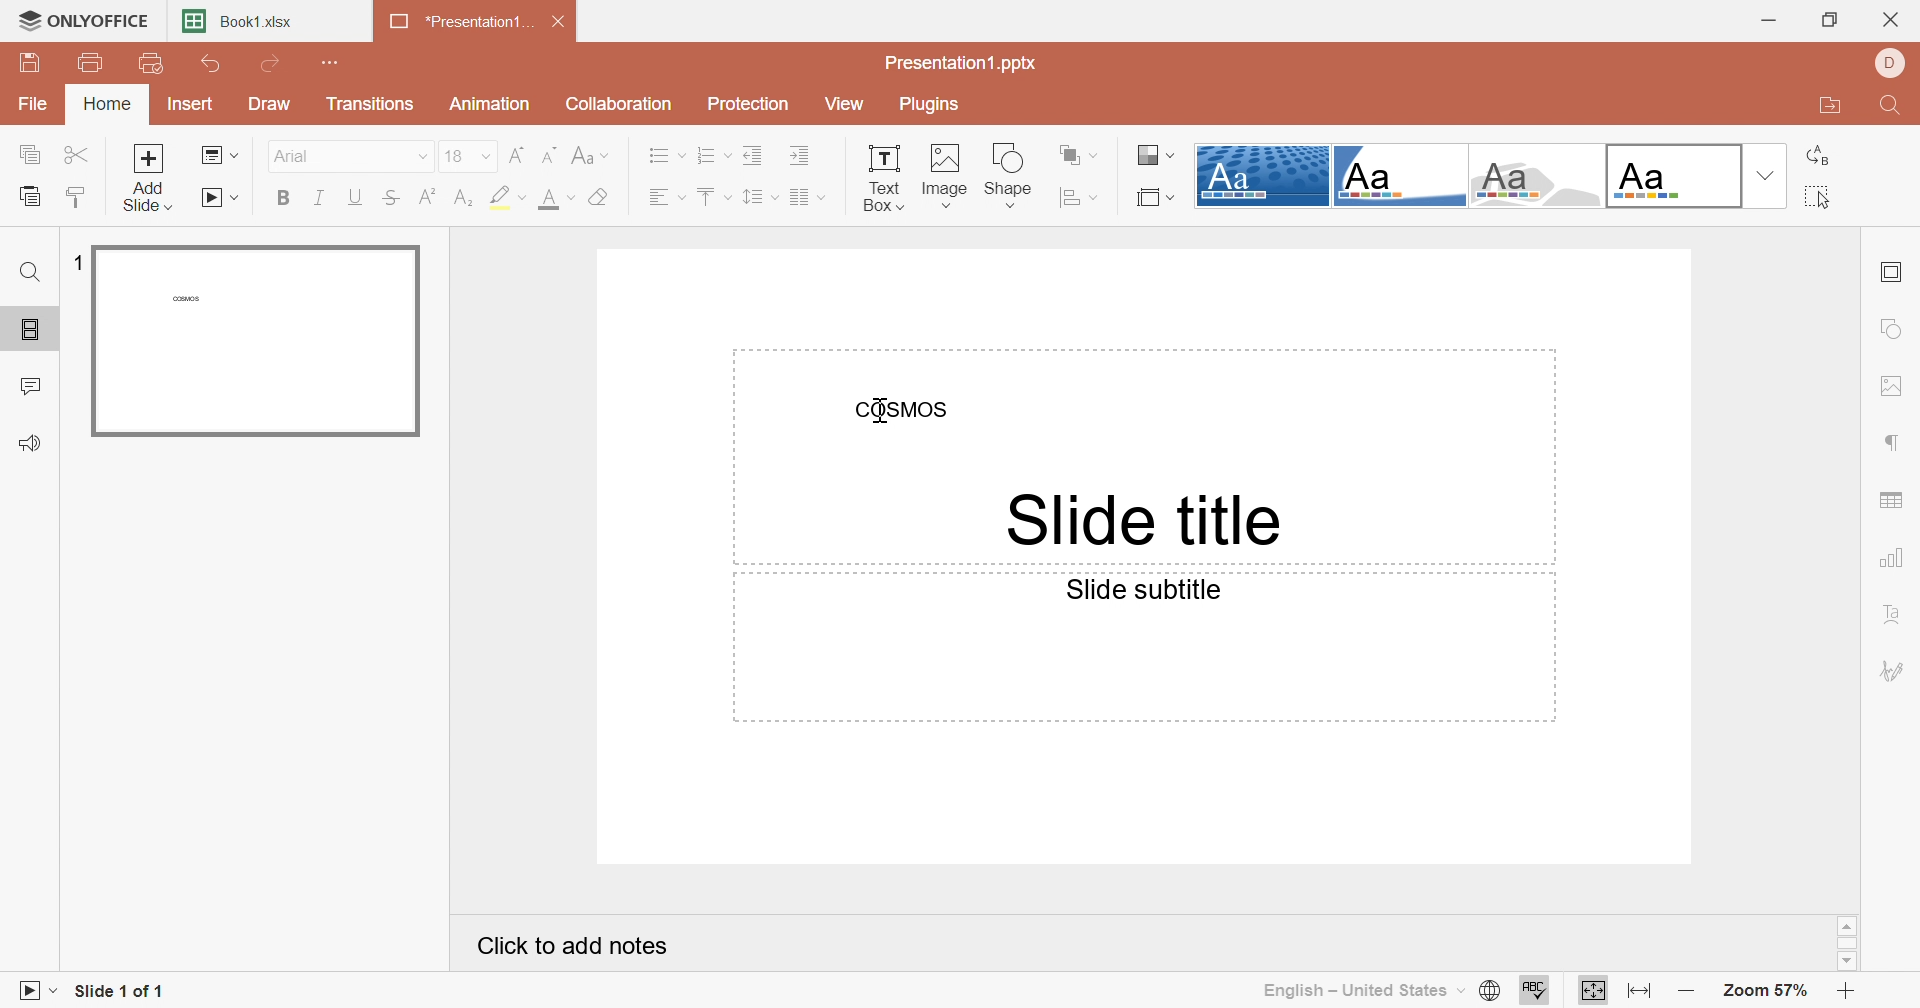 The width and height of the screenshot is (1920, 1008). What do you see at coordinates (564, 942) in the screenshot?
I see `Click to add notes` at bounding box center [564, 942].